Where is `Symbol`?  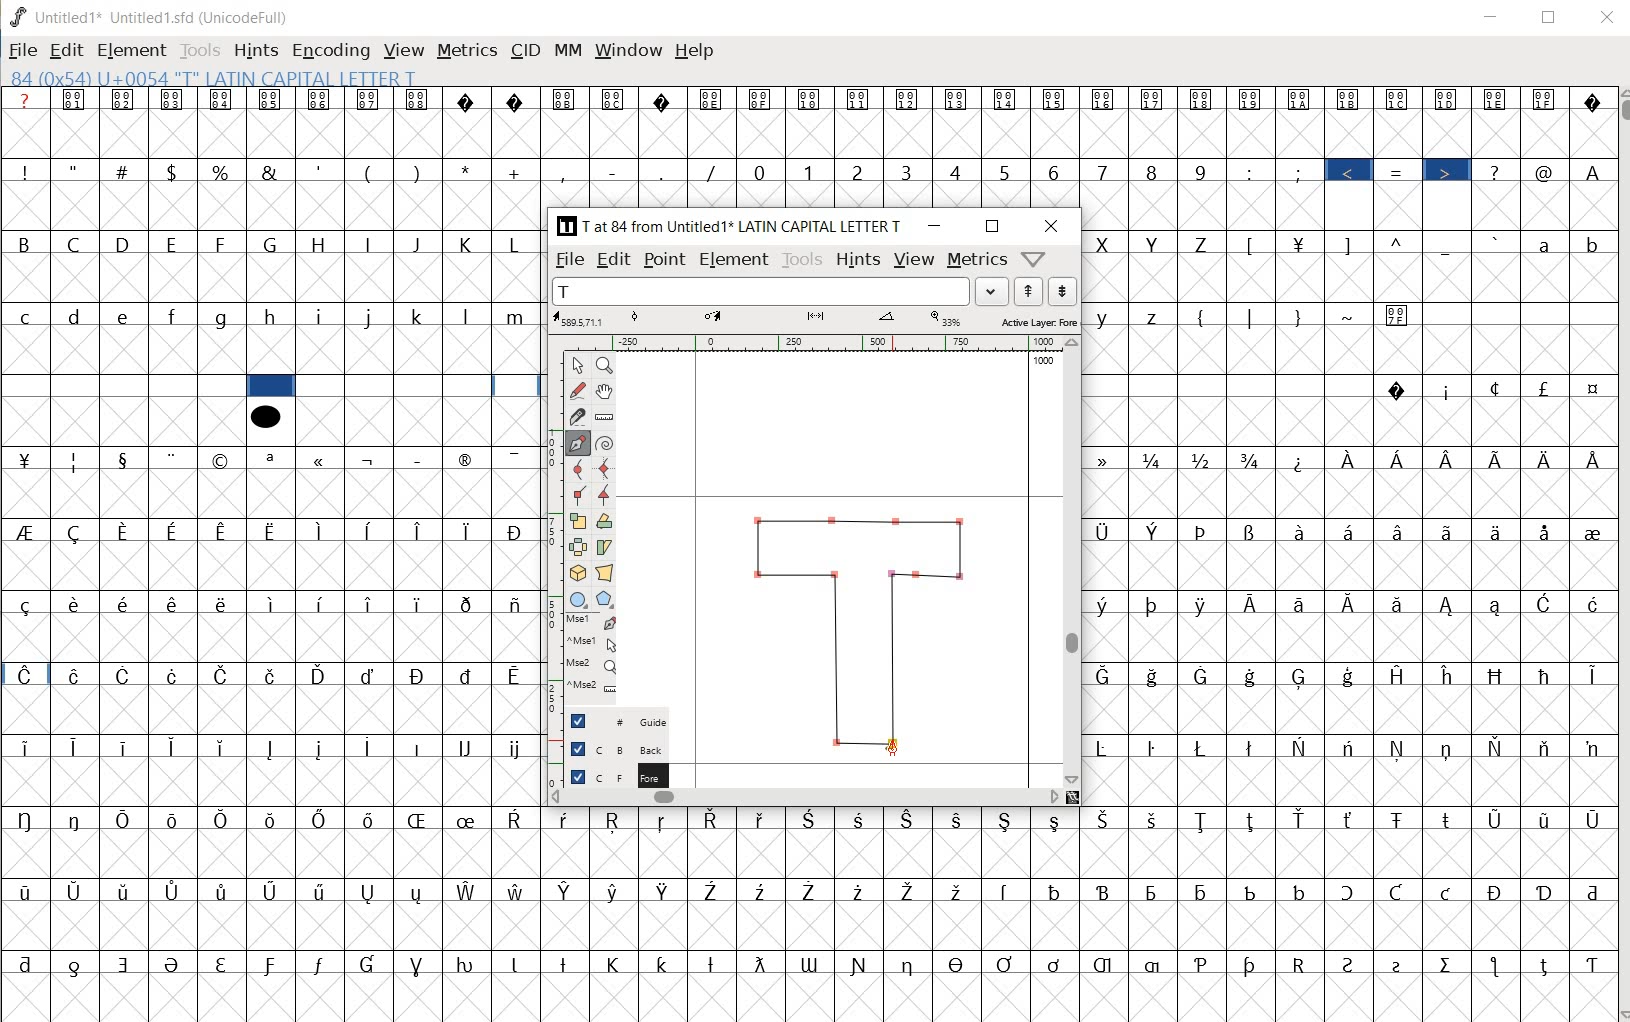
Symbol is located at coordinates (515, 603).